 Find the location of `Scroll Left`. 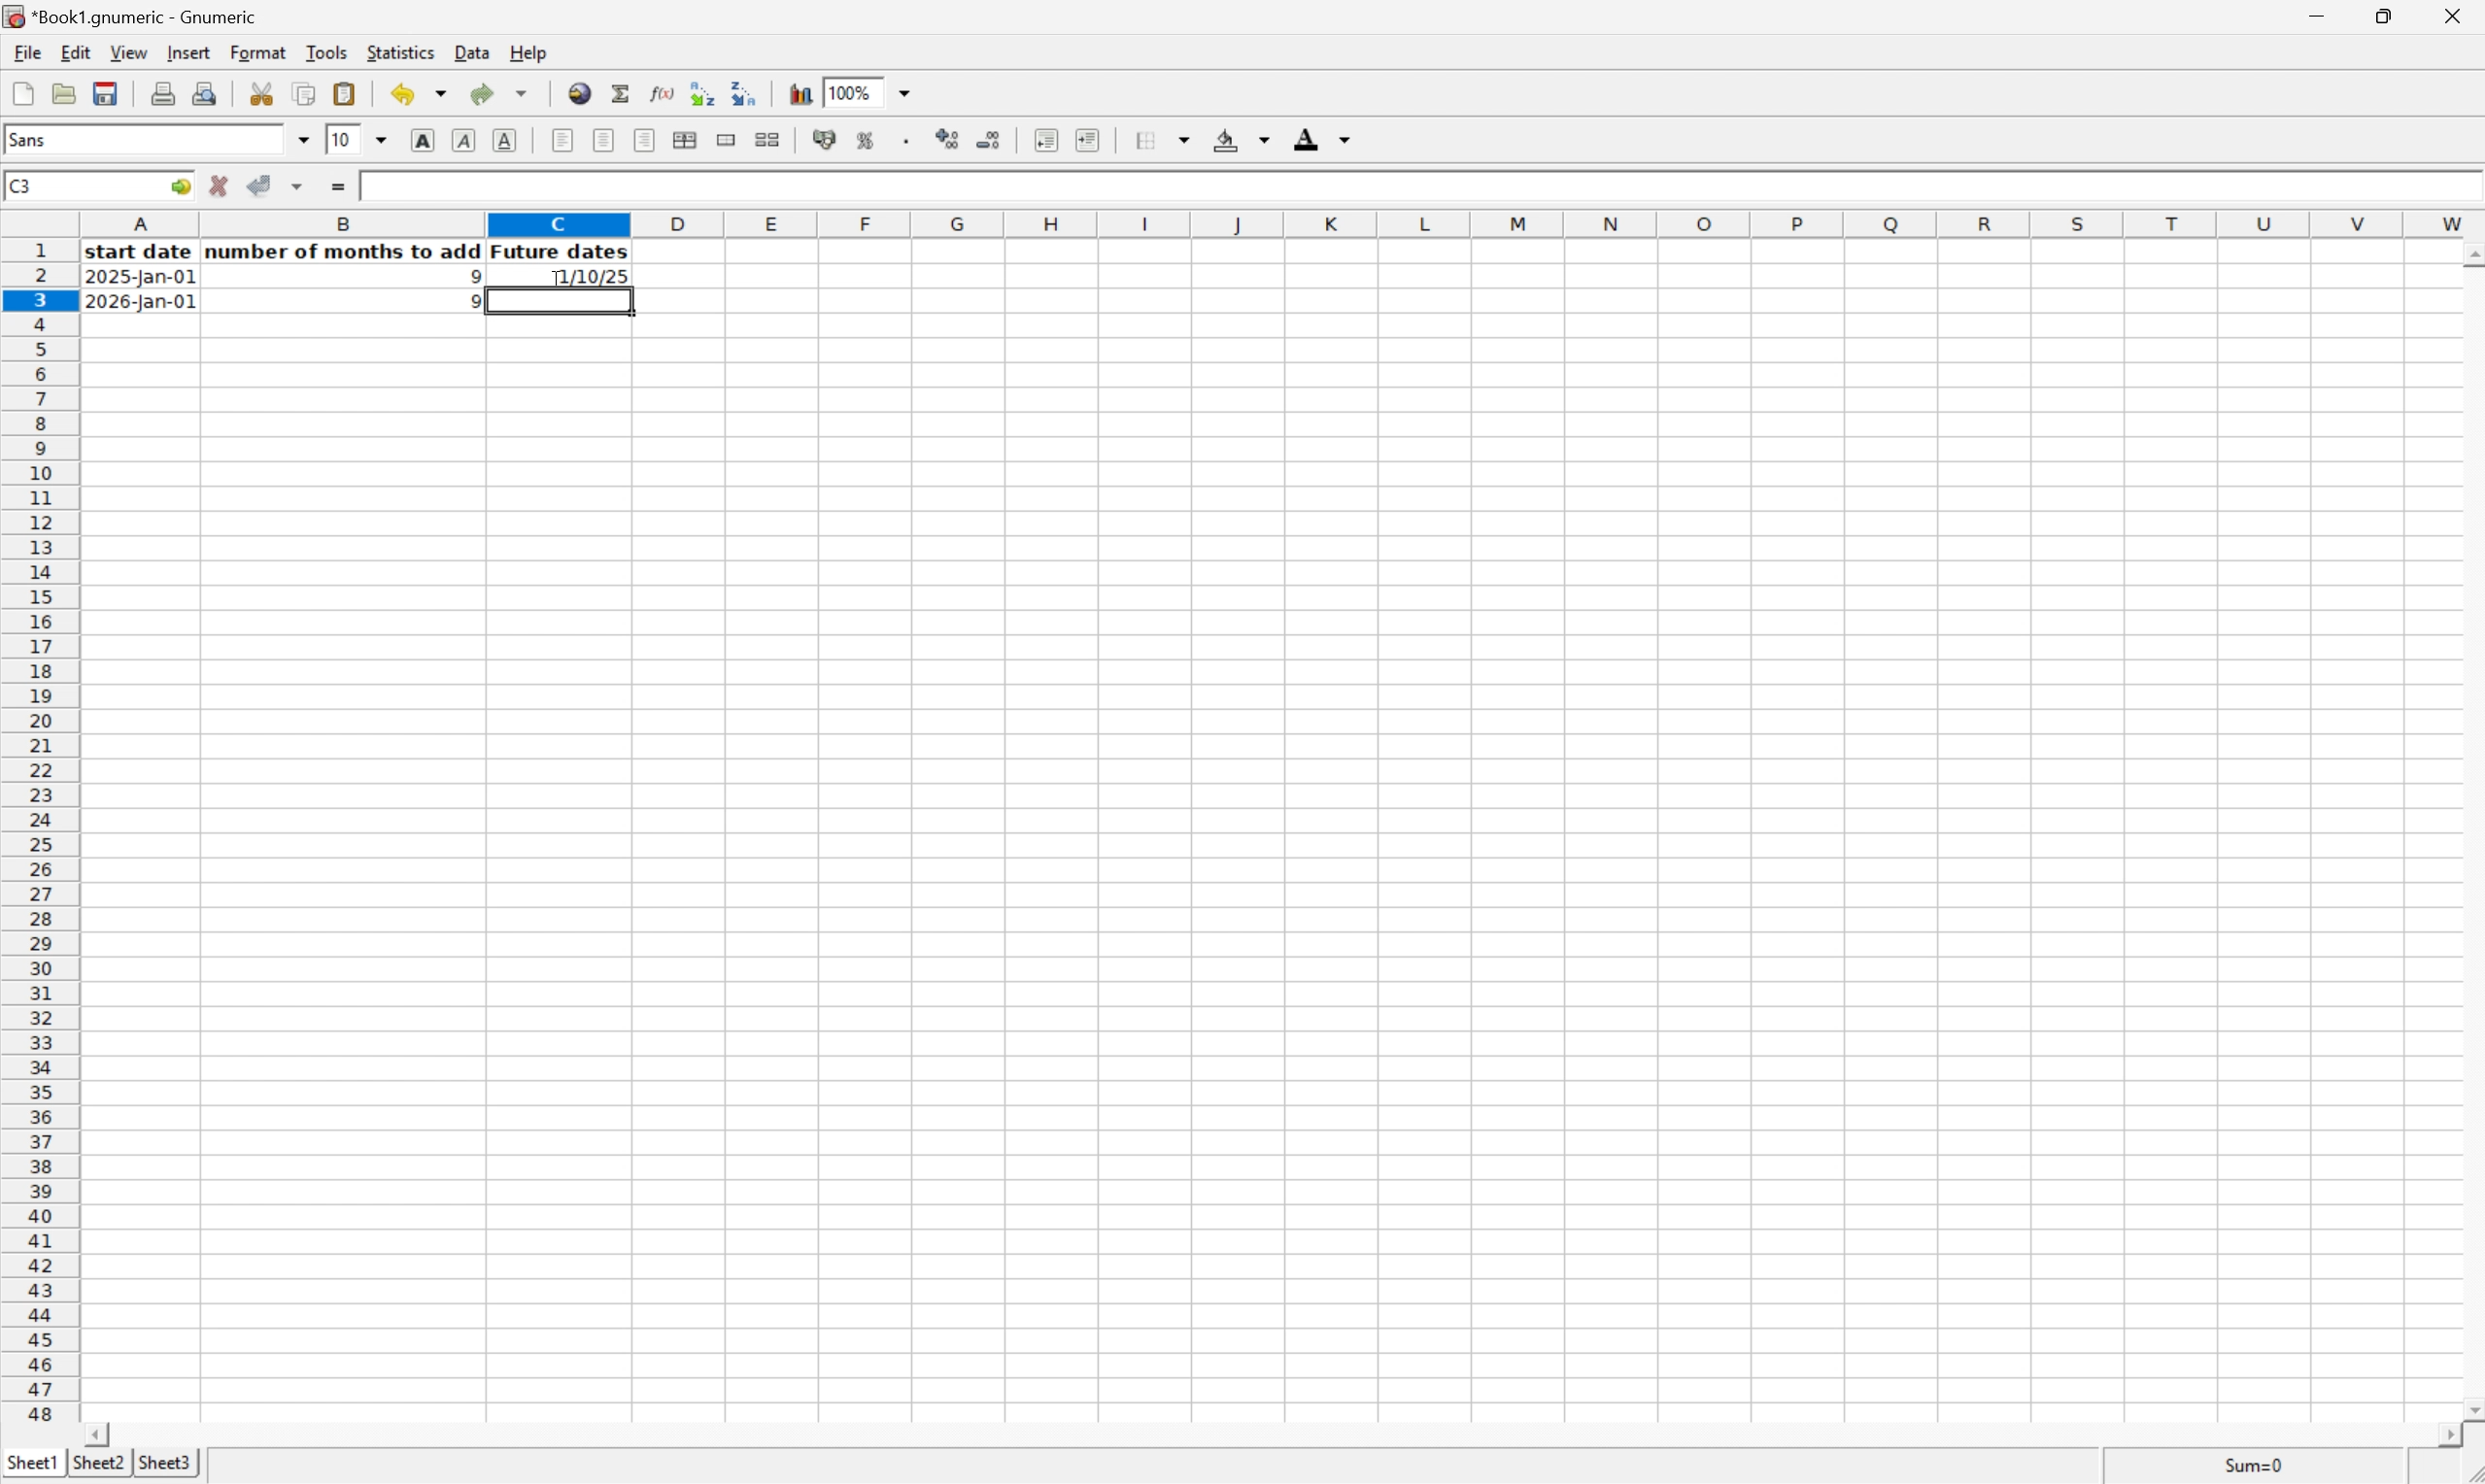

Scroll Left is located at coordinates (101, 1433).